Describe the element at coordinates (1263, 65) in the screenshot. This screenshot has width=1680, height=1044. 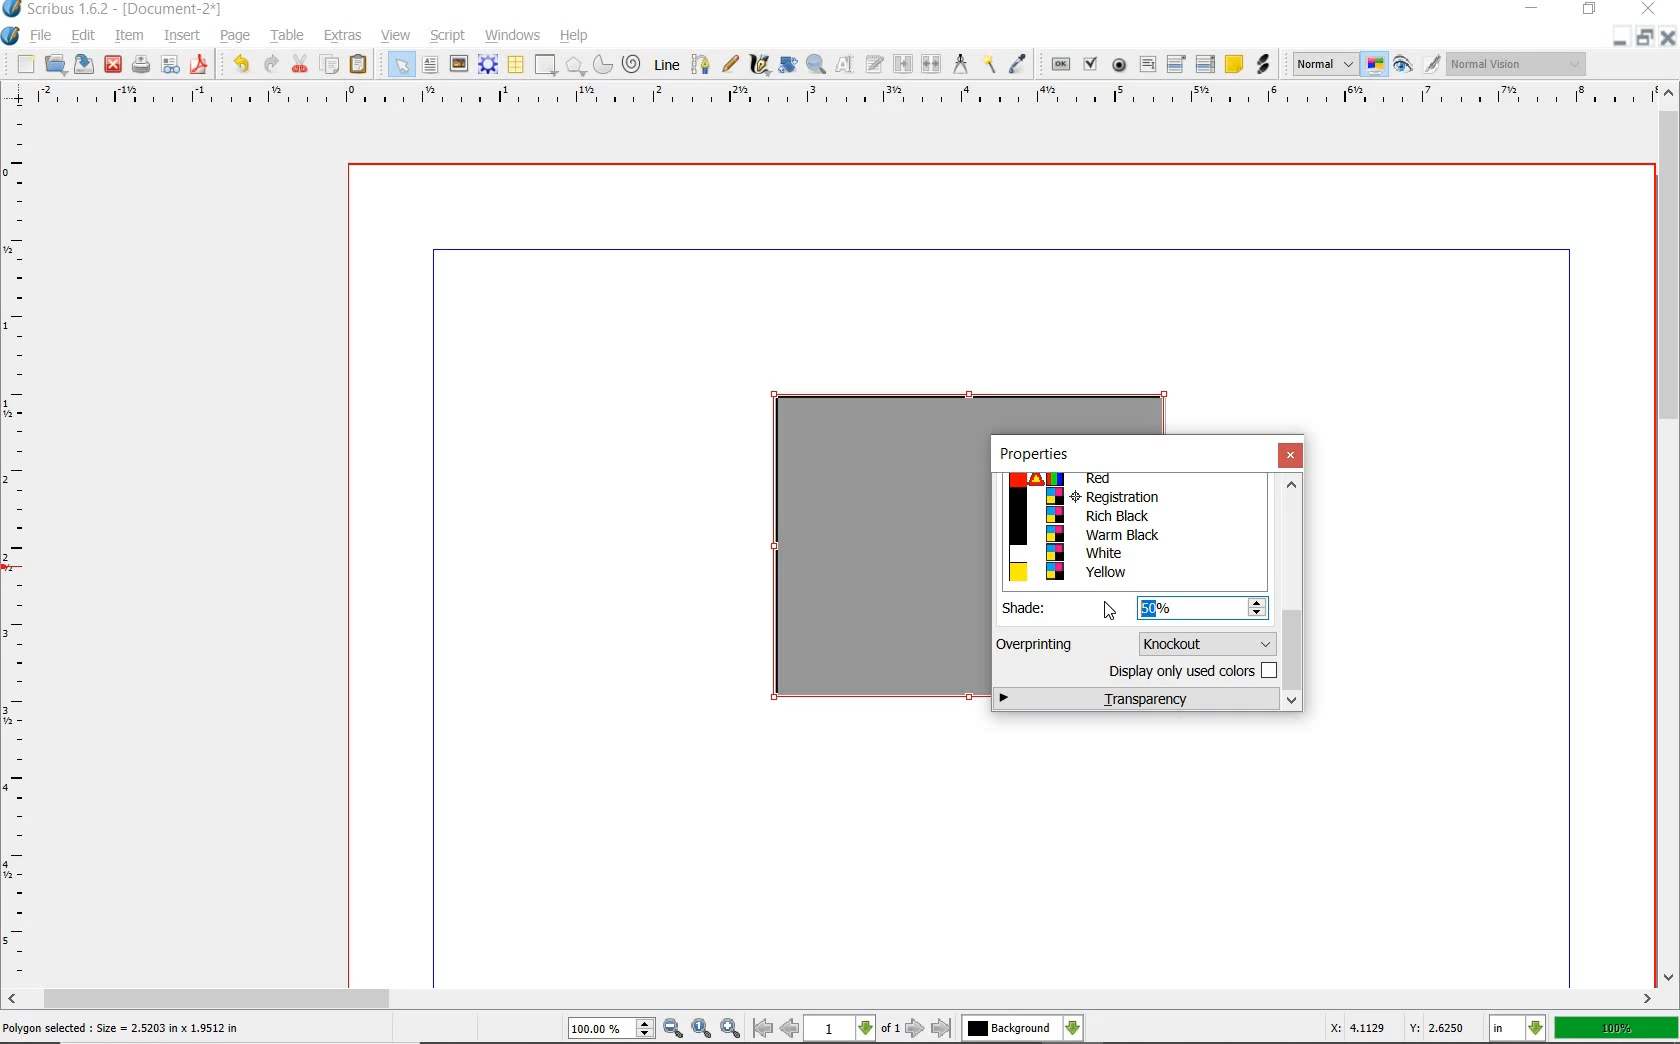
I see `link annotation` at that location.